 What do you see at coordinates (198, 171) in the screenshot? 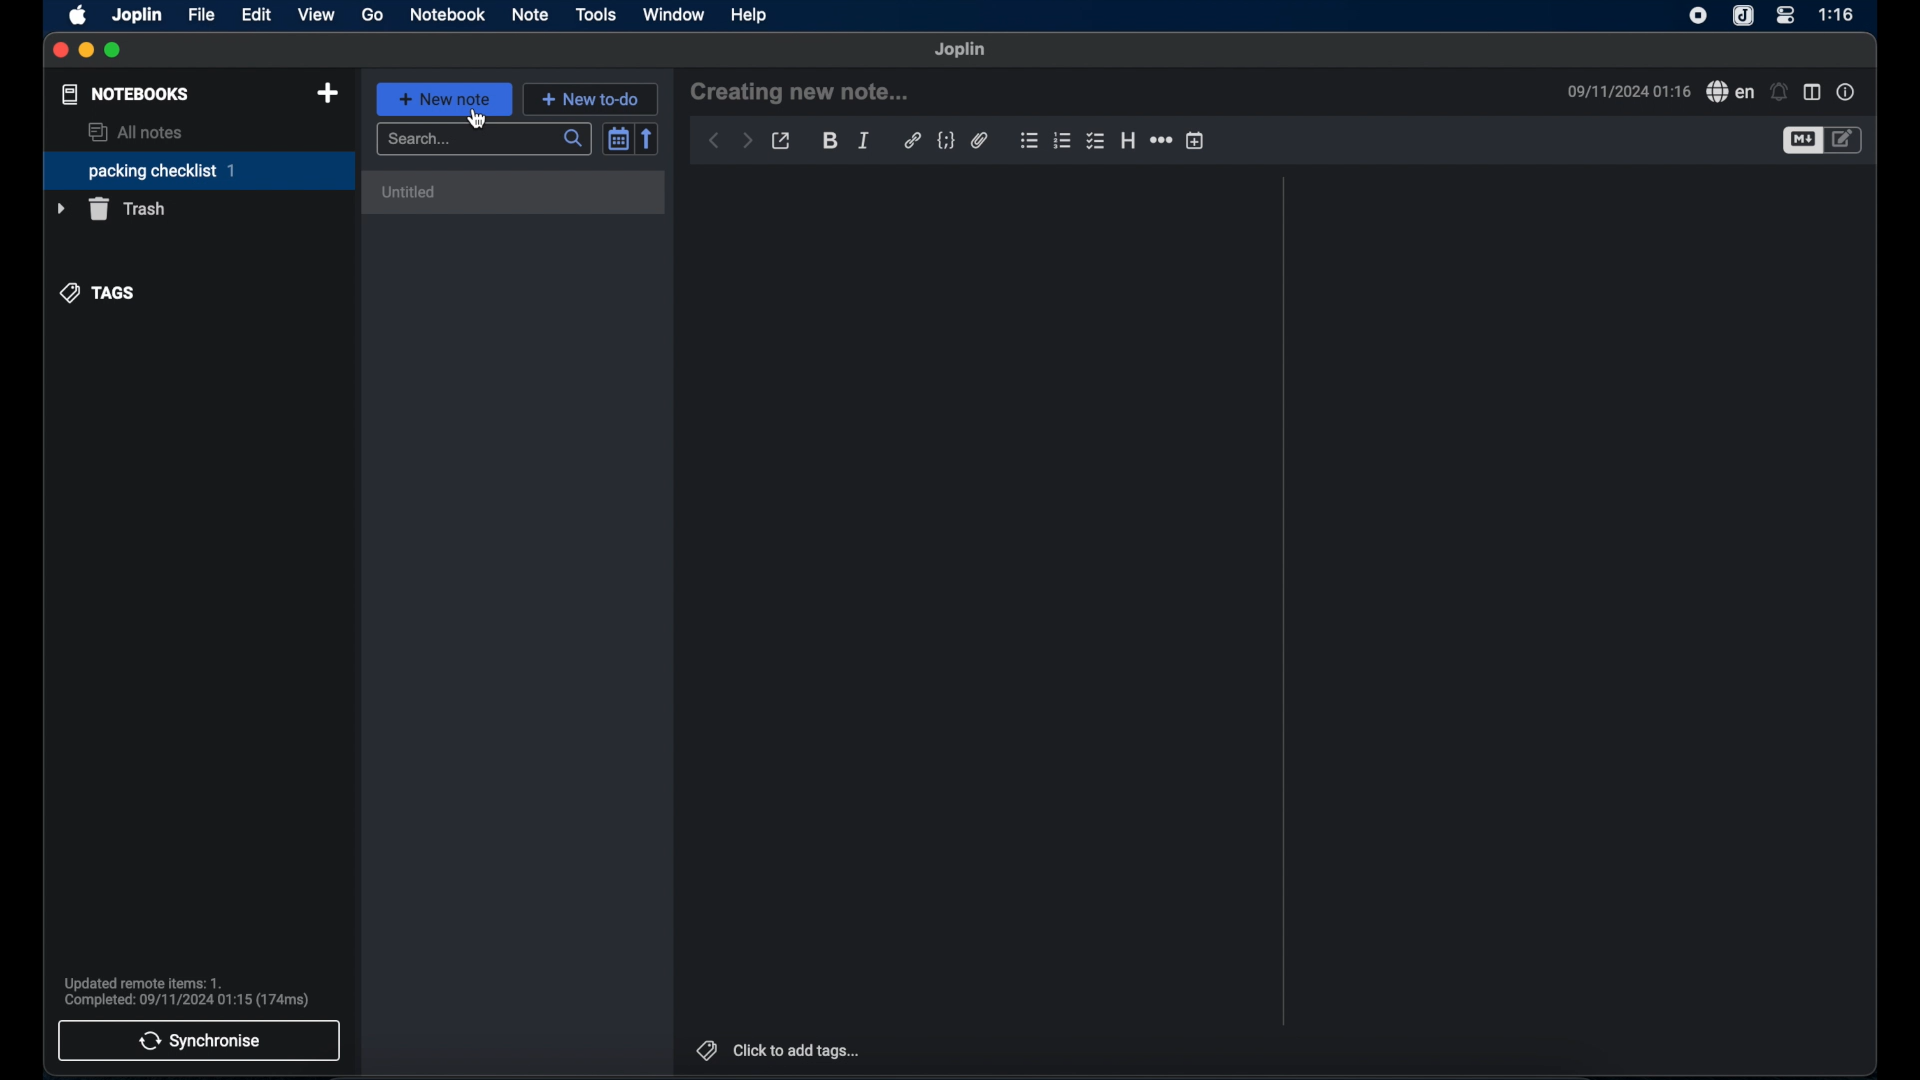
I see `packing checklist` at bounding box center [198, 171].